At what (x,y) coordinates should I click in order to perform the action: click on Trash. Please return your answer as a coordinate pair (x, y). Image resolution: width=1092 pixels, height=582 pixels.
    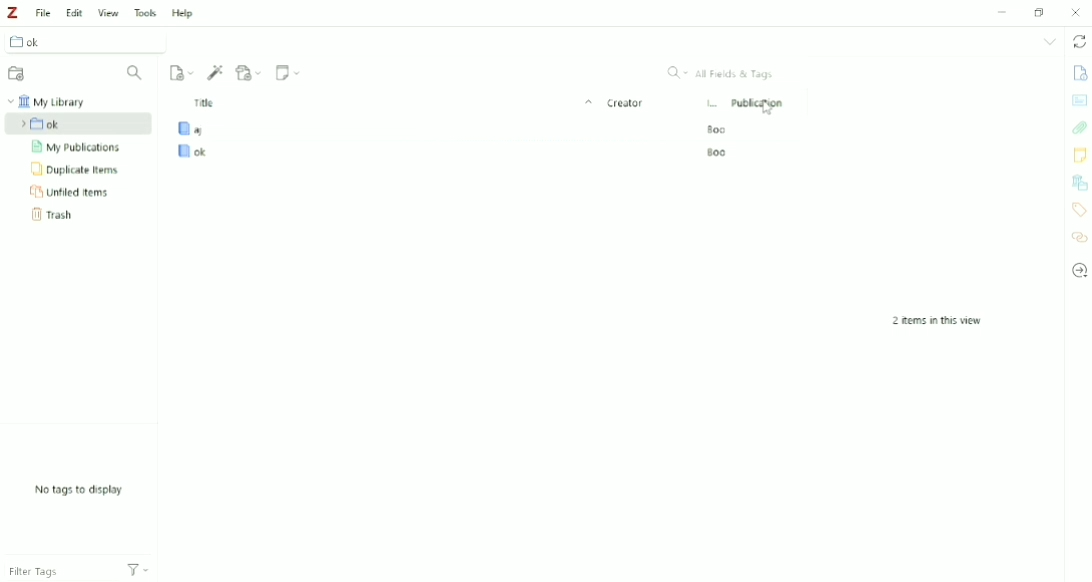
    Looking at the image, I should click on (57, 215).